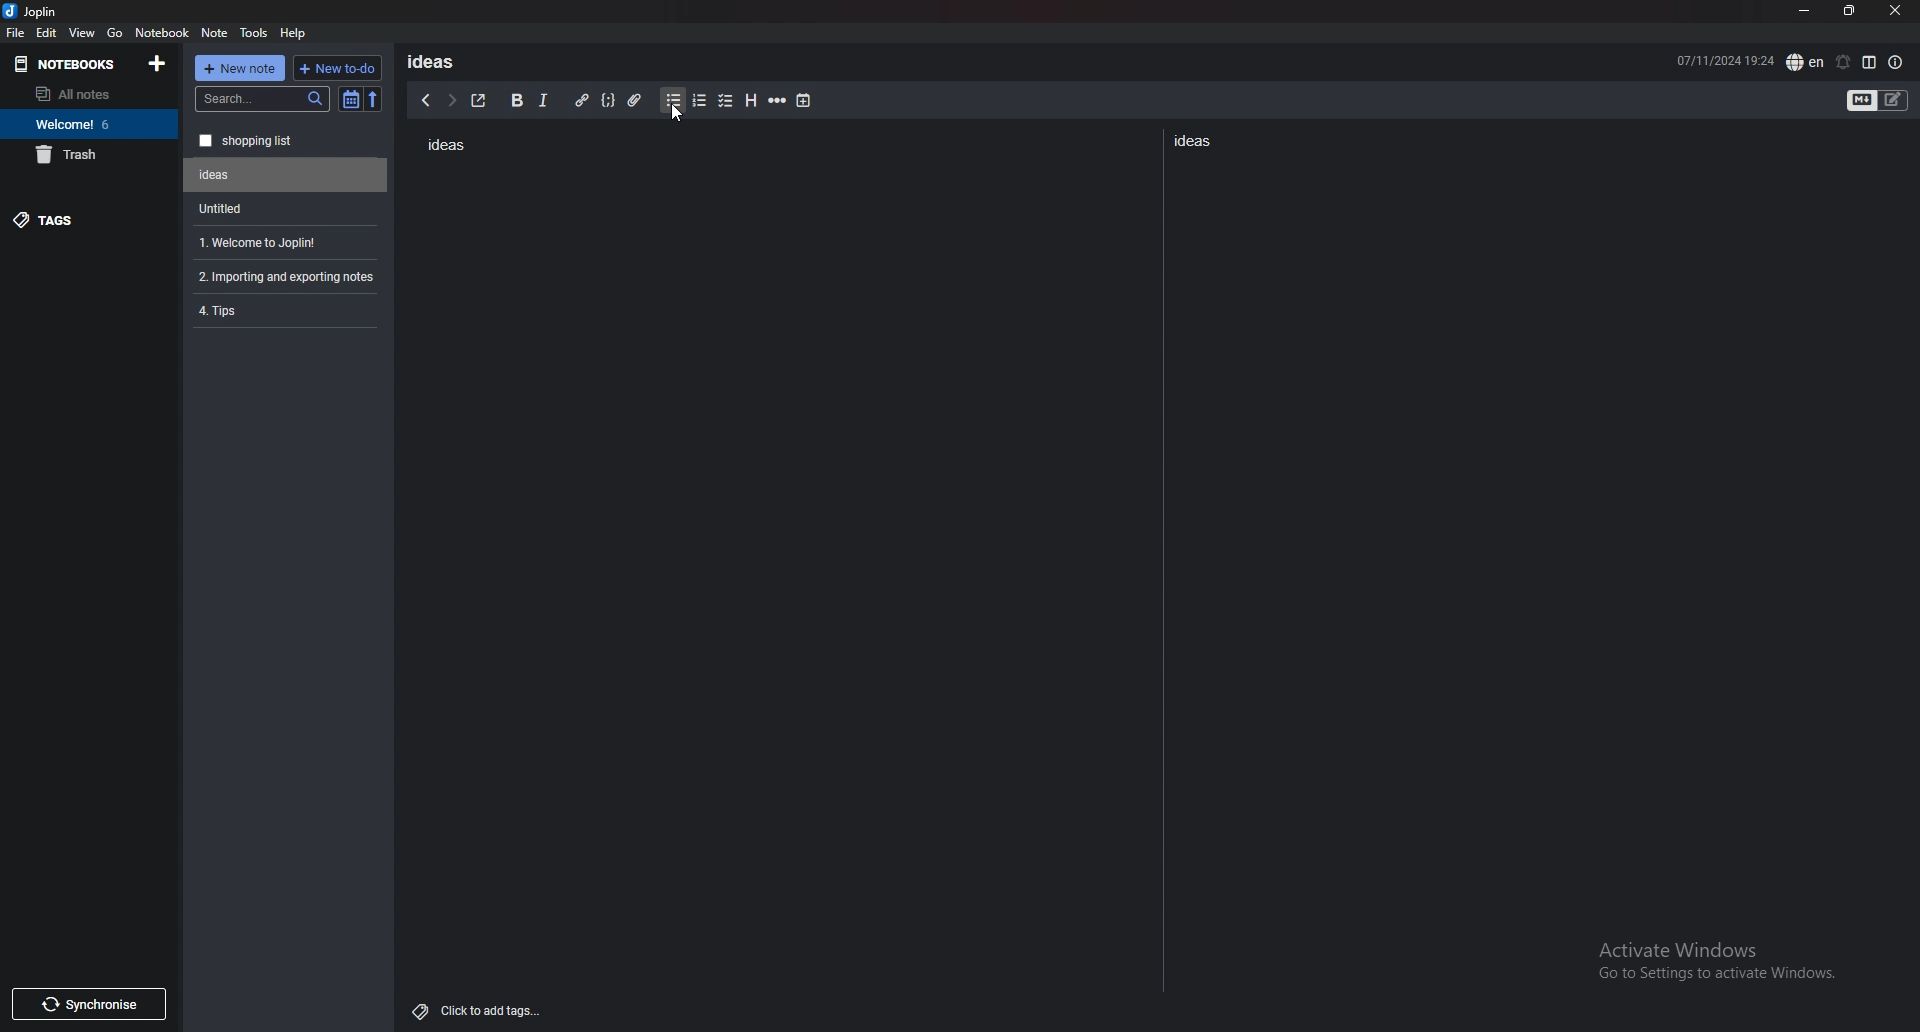 Image resolution: width=1920 pixels, height=1032 pixels. I want to click on all notes, so click(85, 94).